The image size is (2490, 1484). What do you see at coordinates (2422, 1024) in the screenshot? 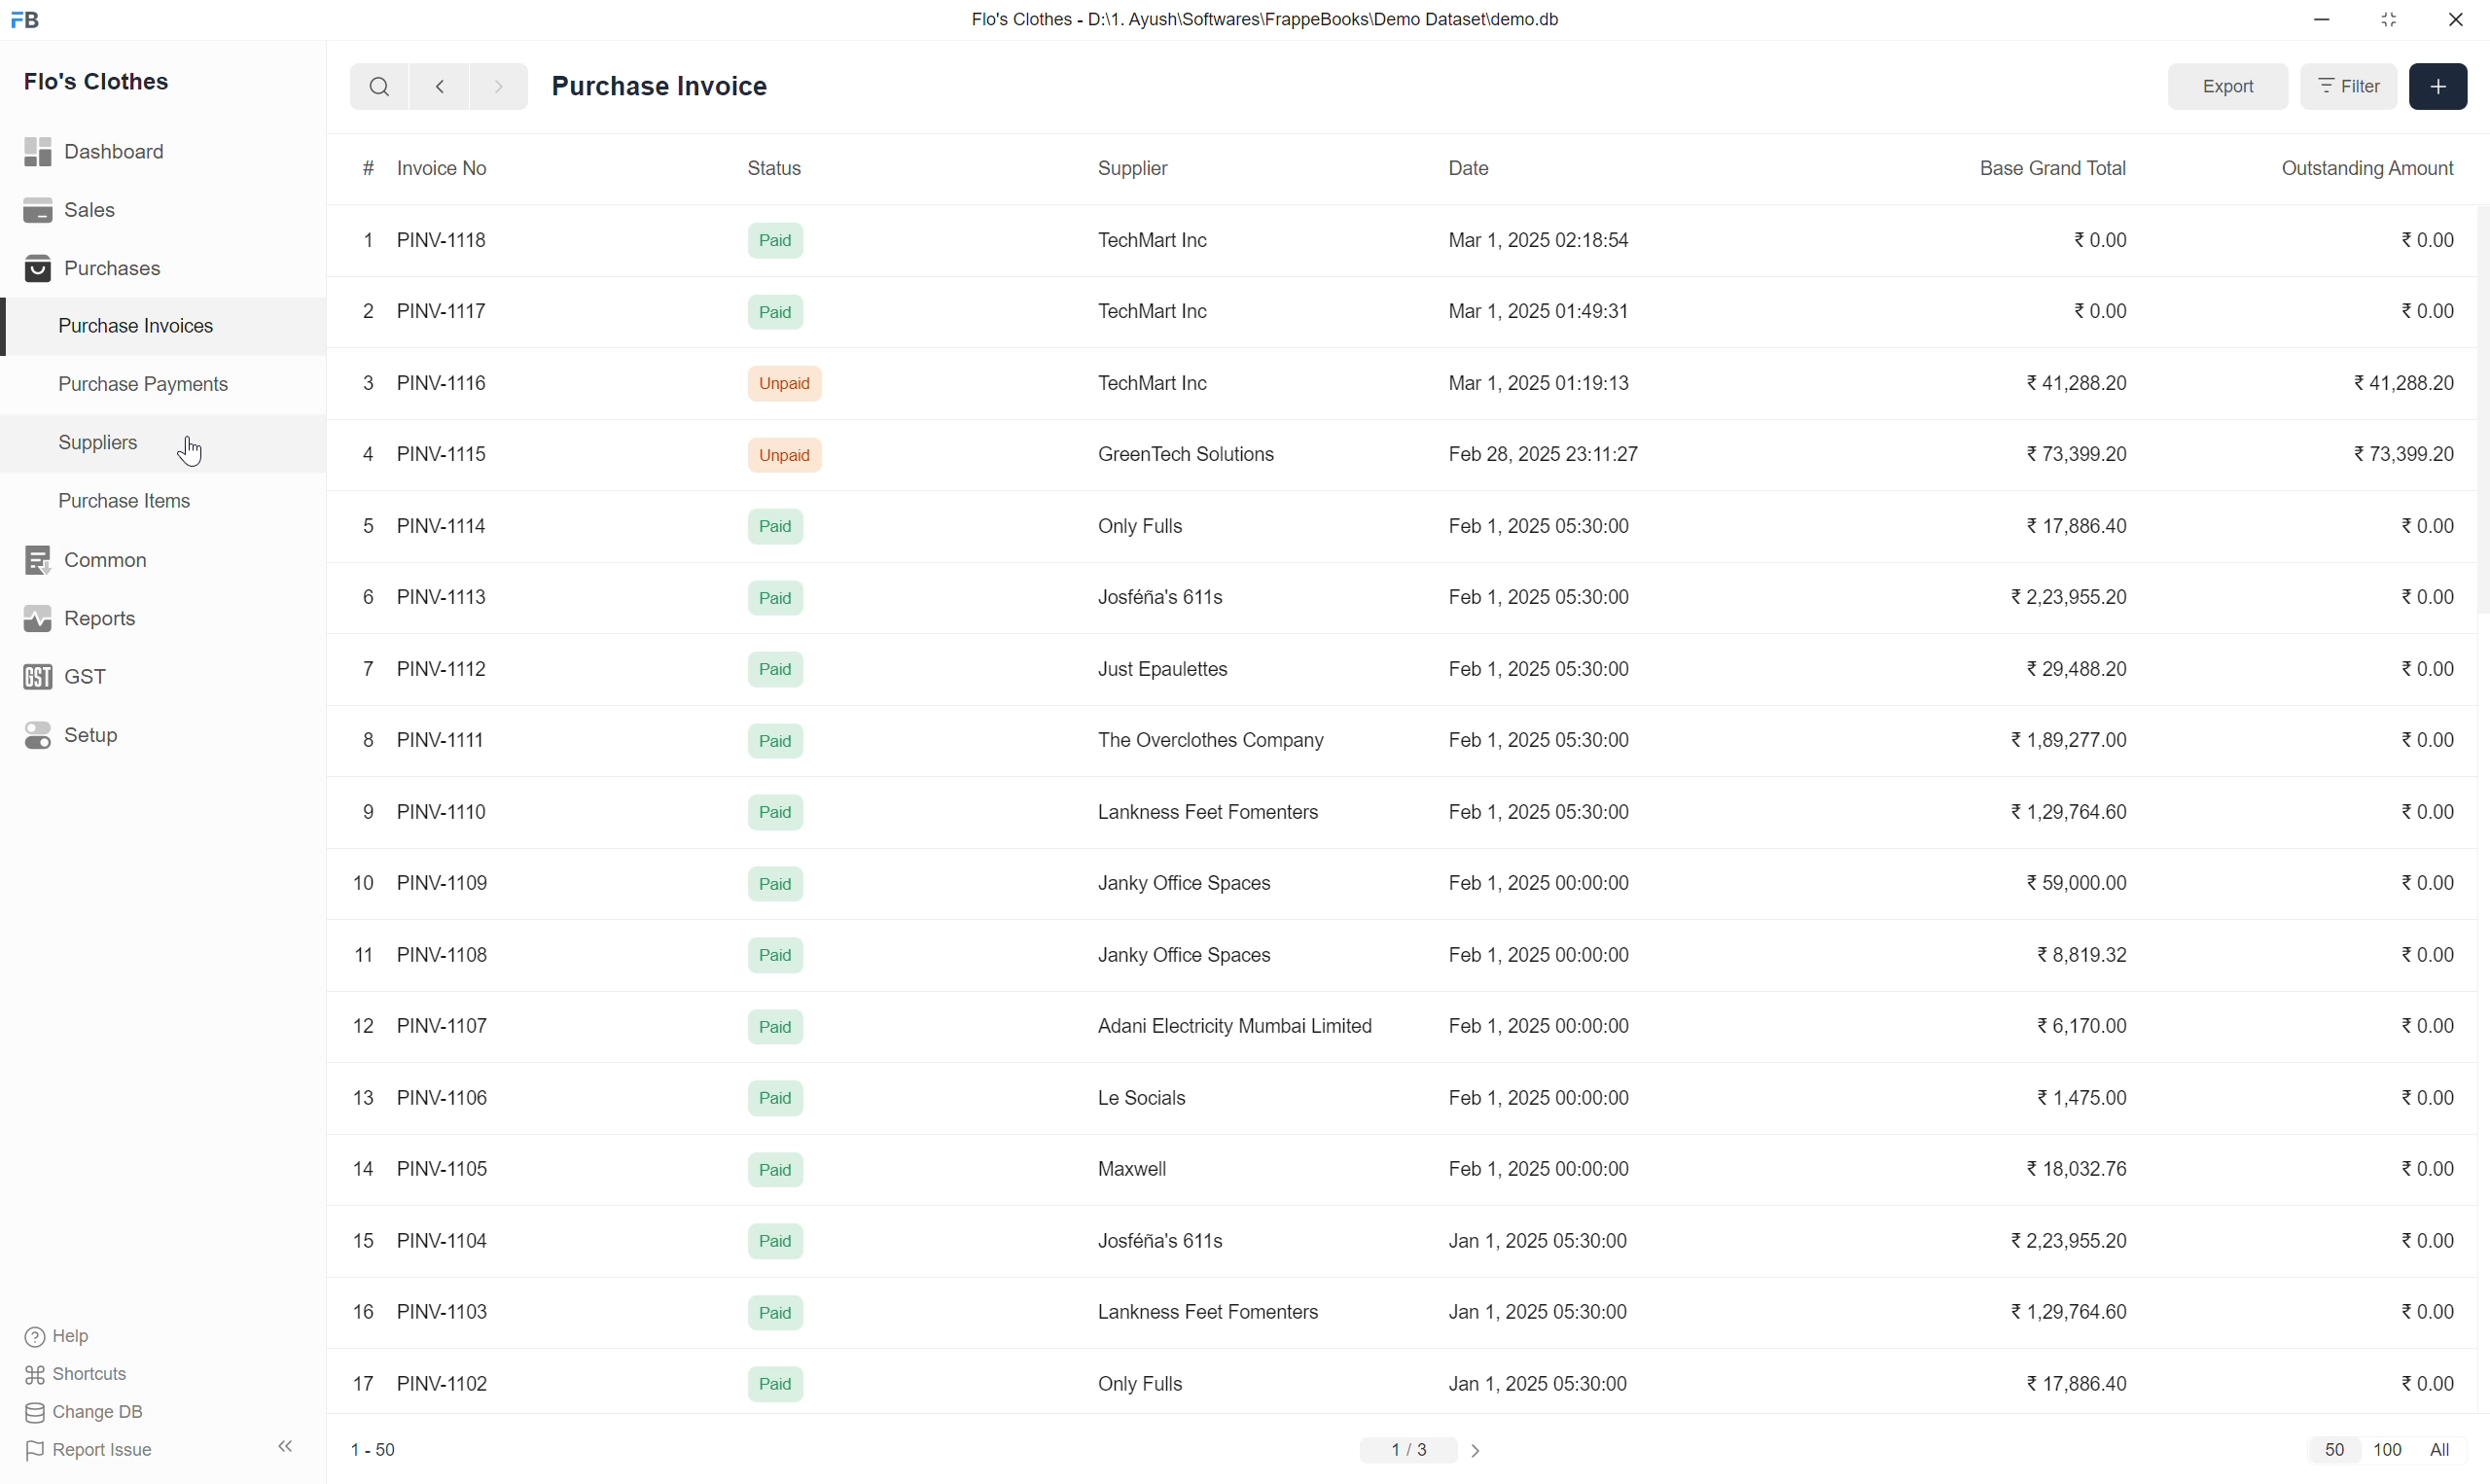
I see `20.00` at bounding box center [2422, 1024].